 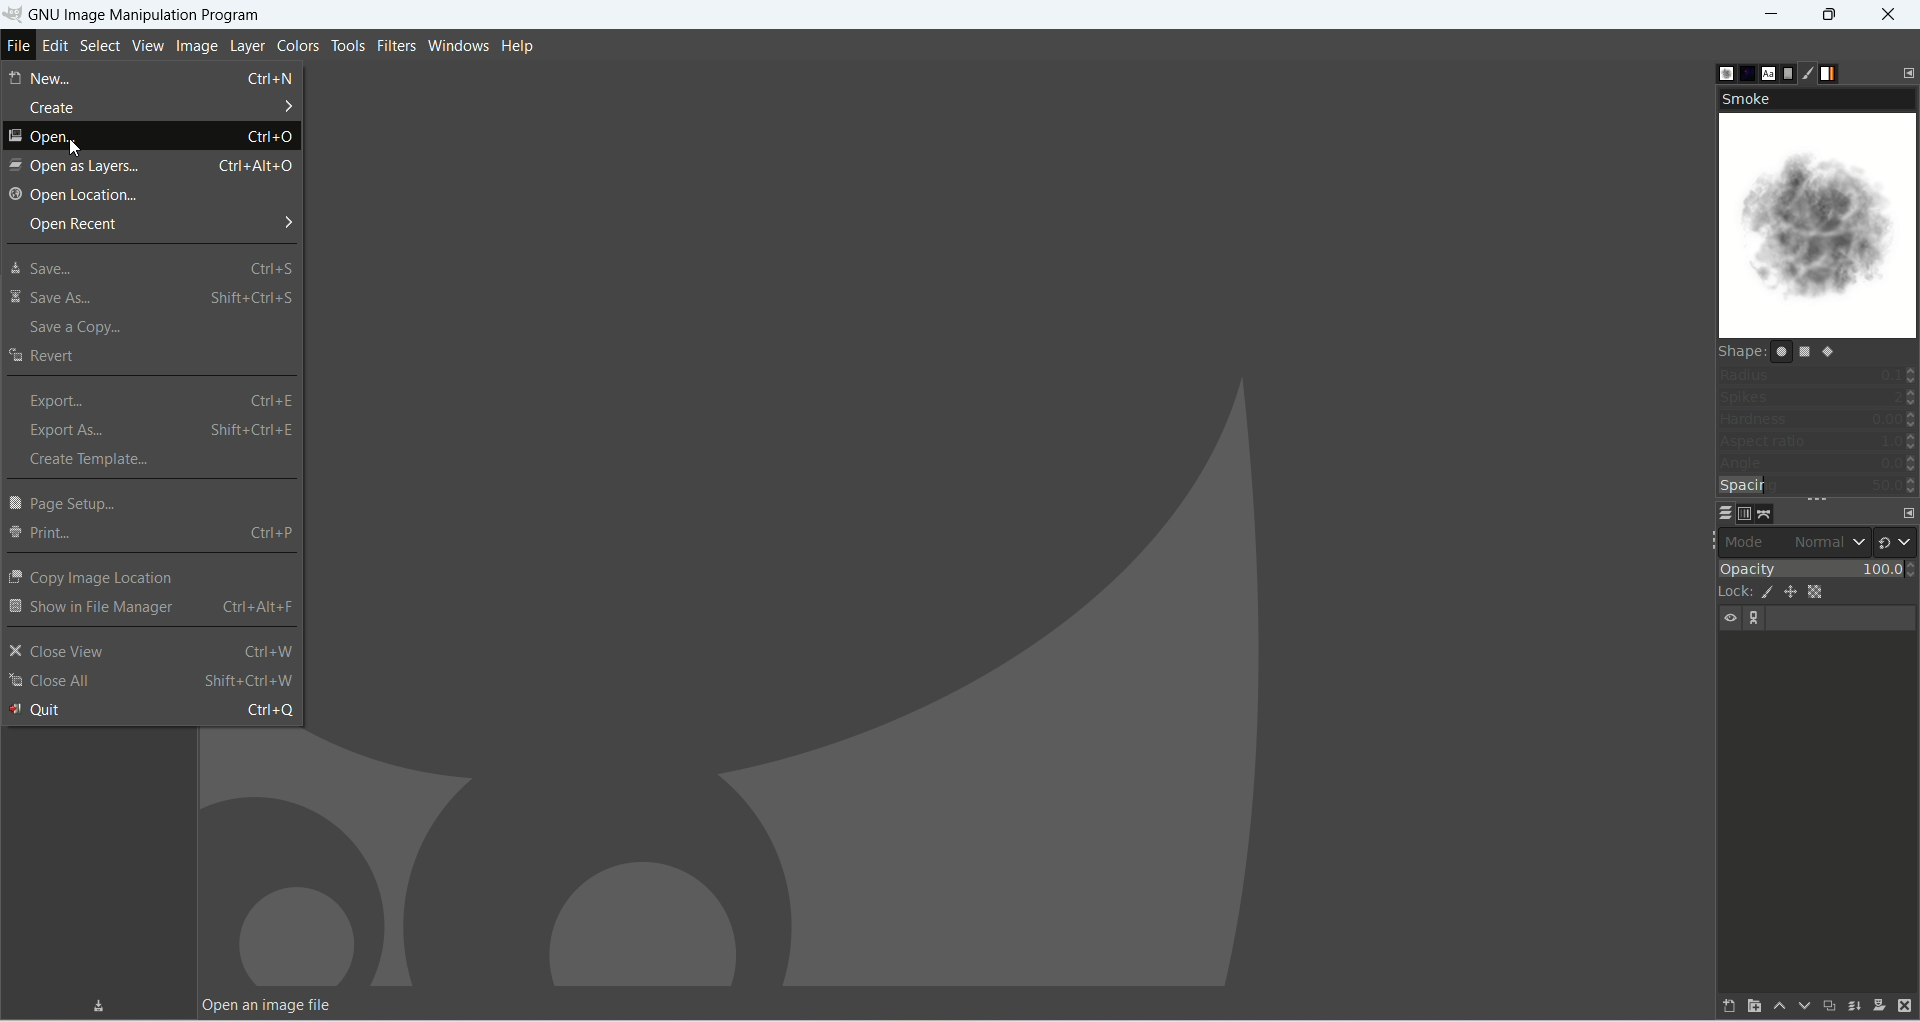 I want to click on copy image location, so click(x=96, y=578).